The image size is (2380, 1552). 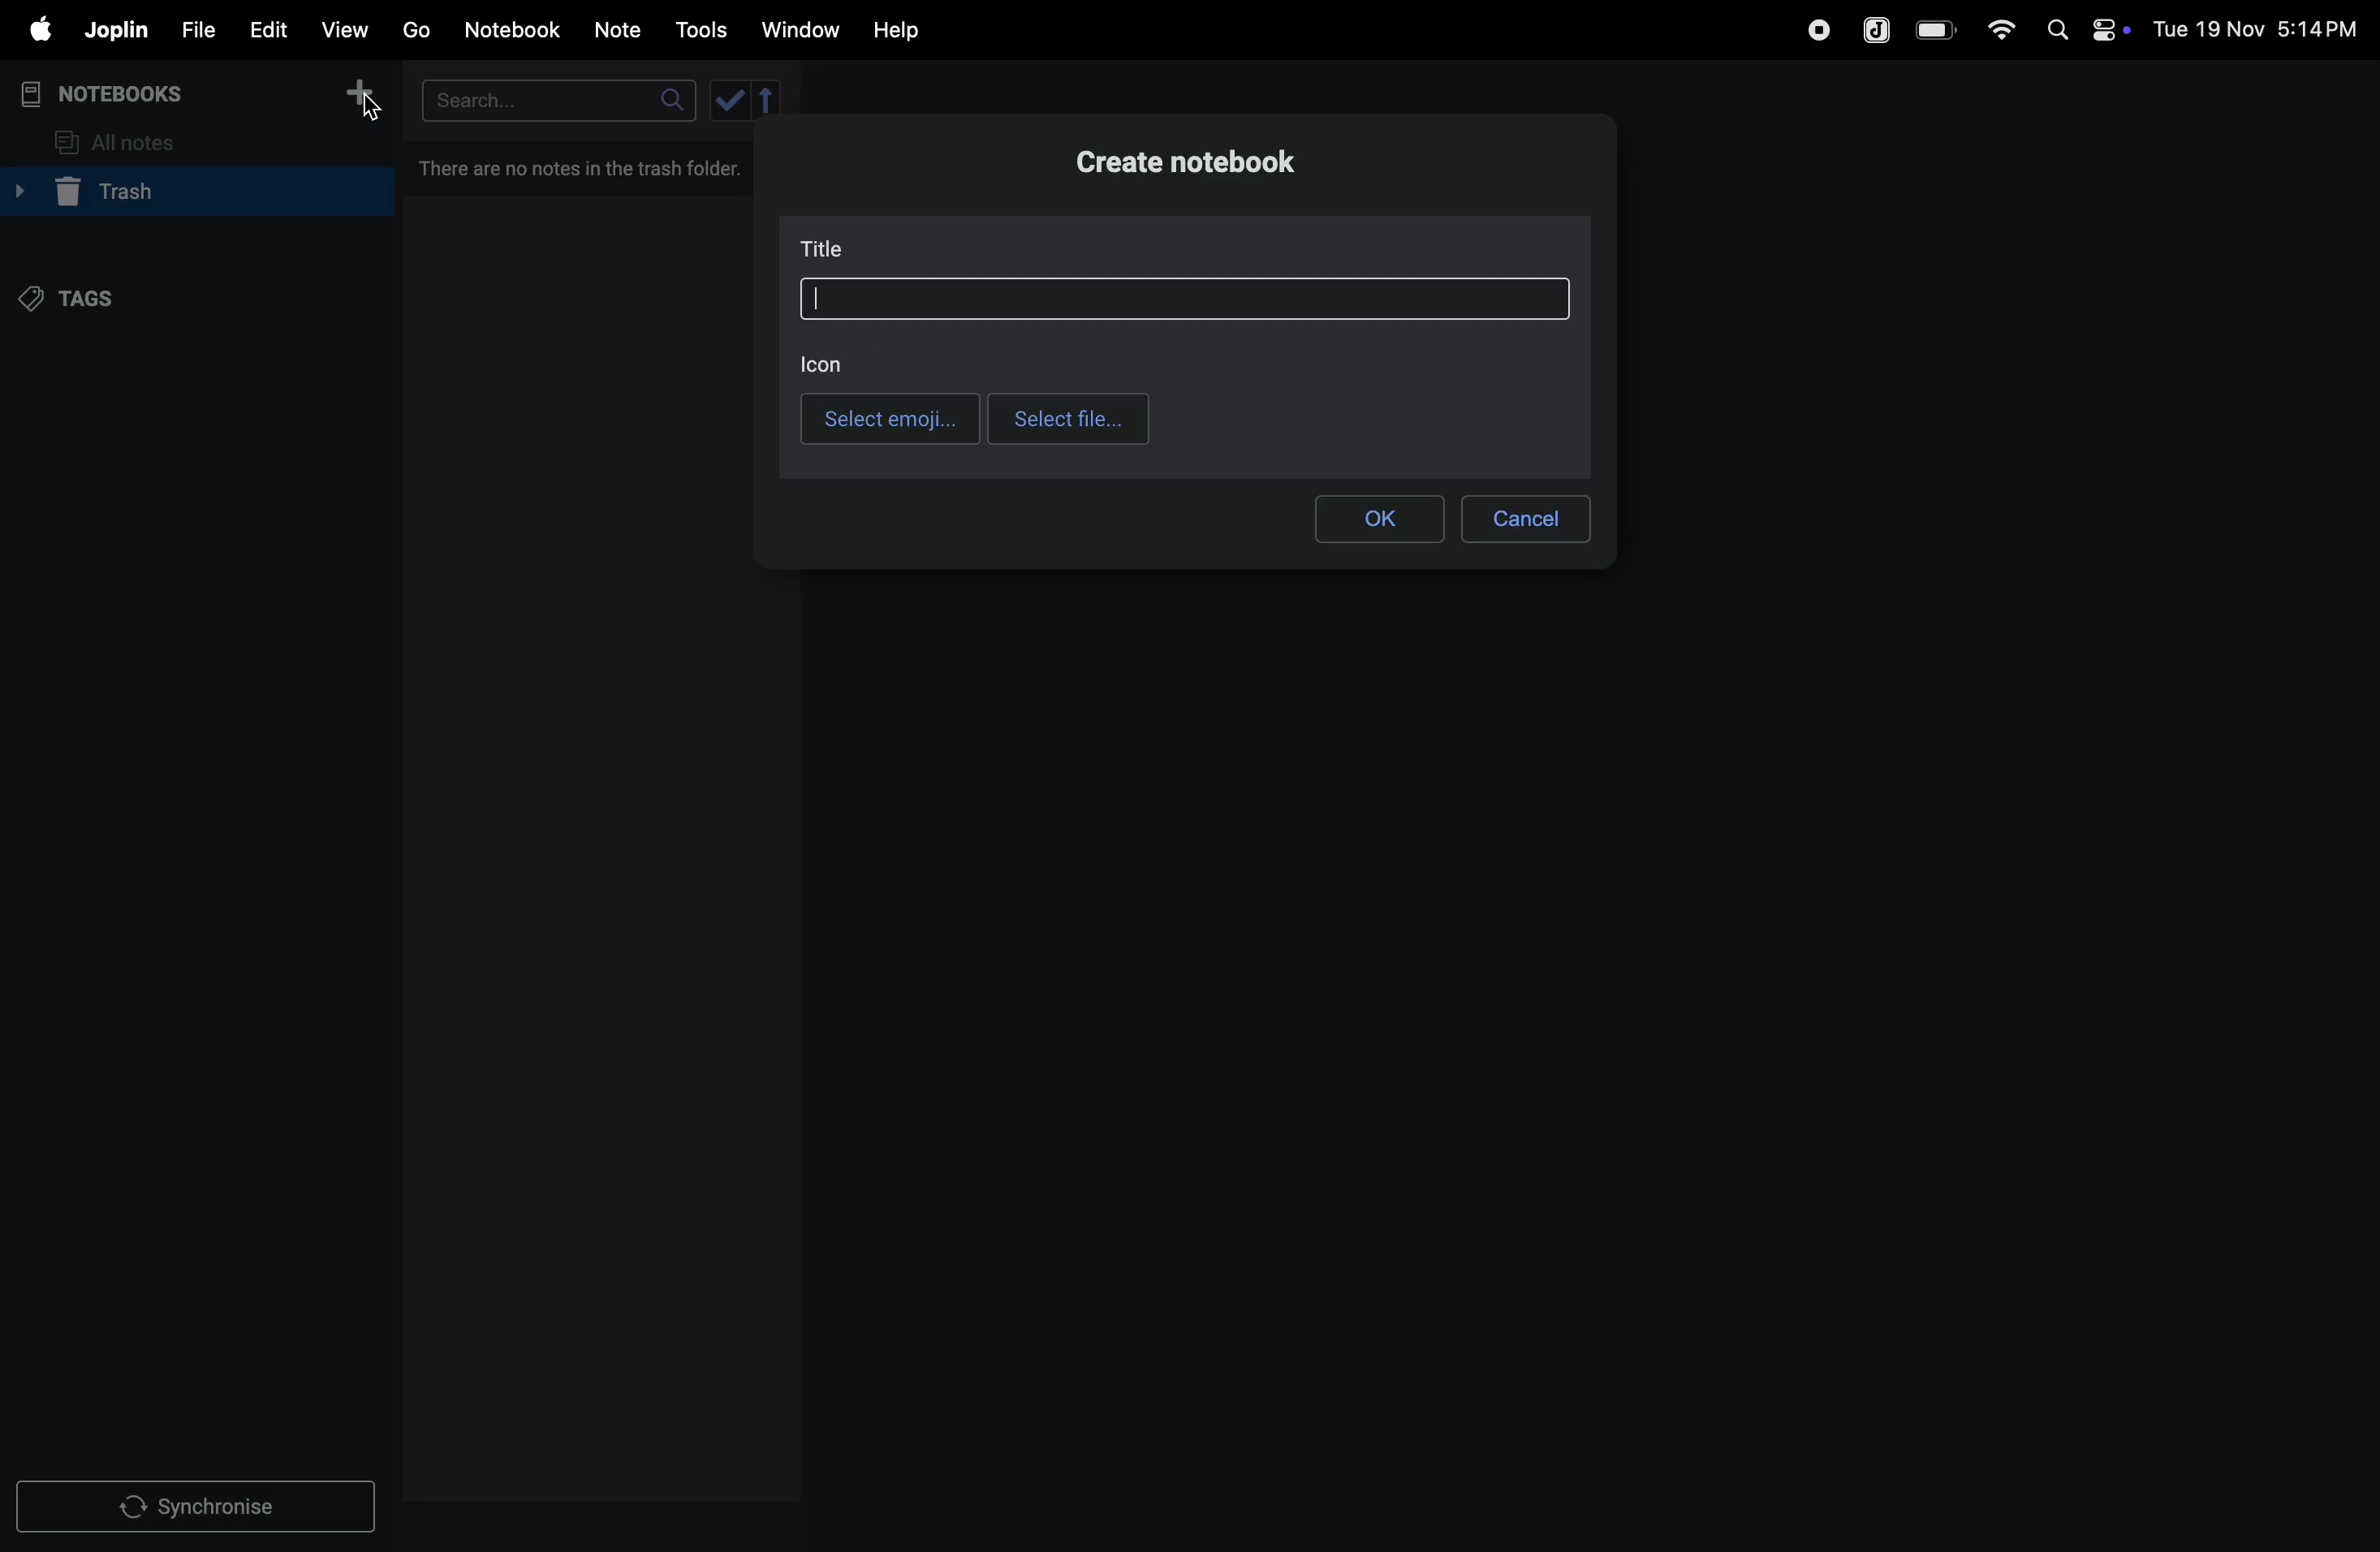 I want to click on ok, so click(x=1384, y=519).